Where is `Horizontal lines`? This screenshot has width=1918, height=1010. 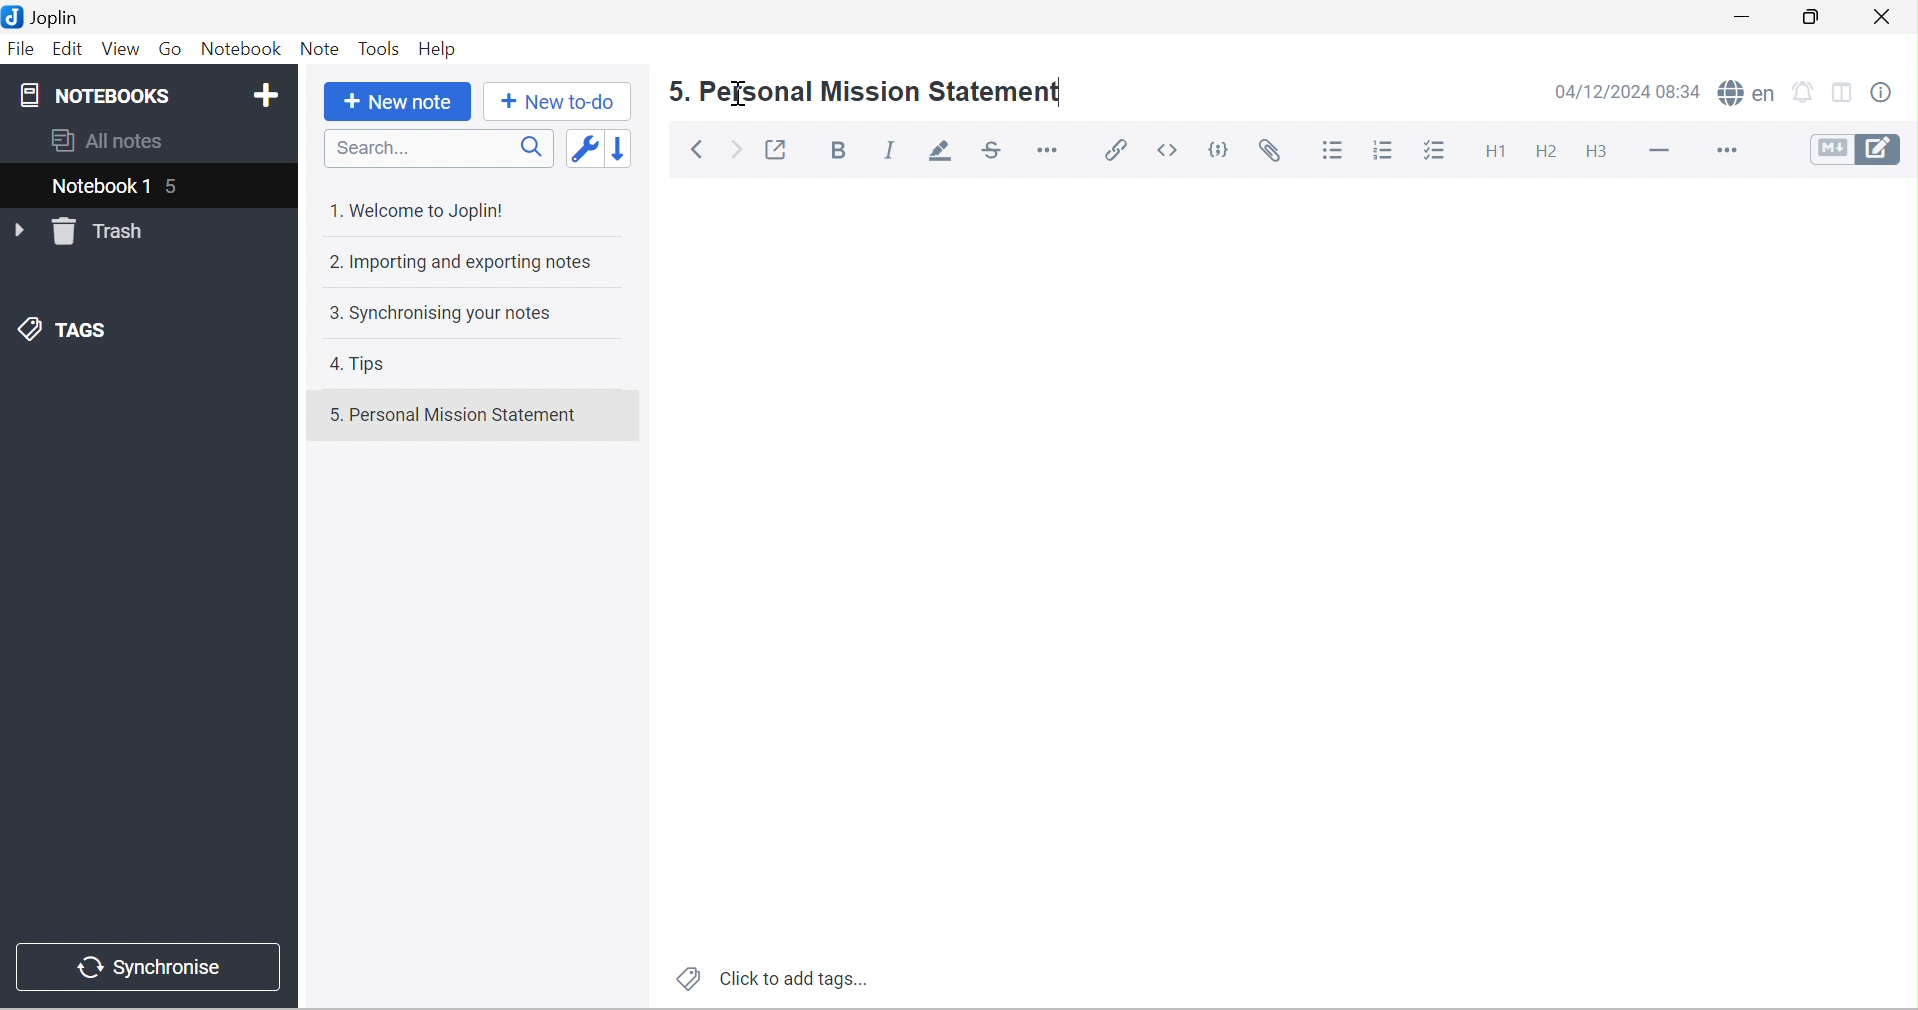
Horizontal lines is located at coordinates (1661, 151).